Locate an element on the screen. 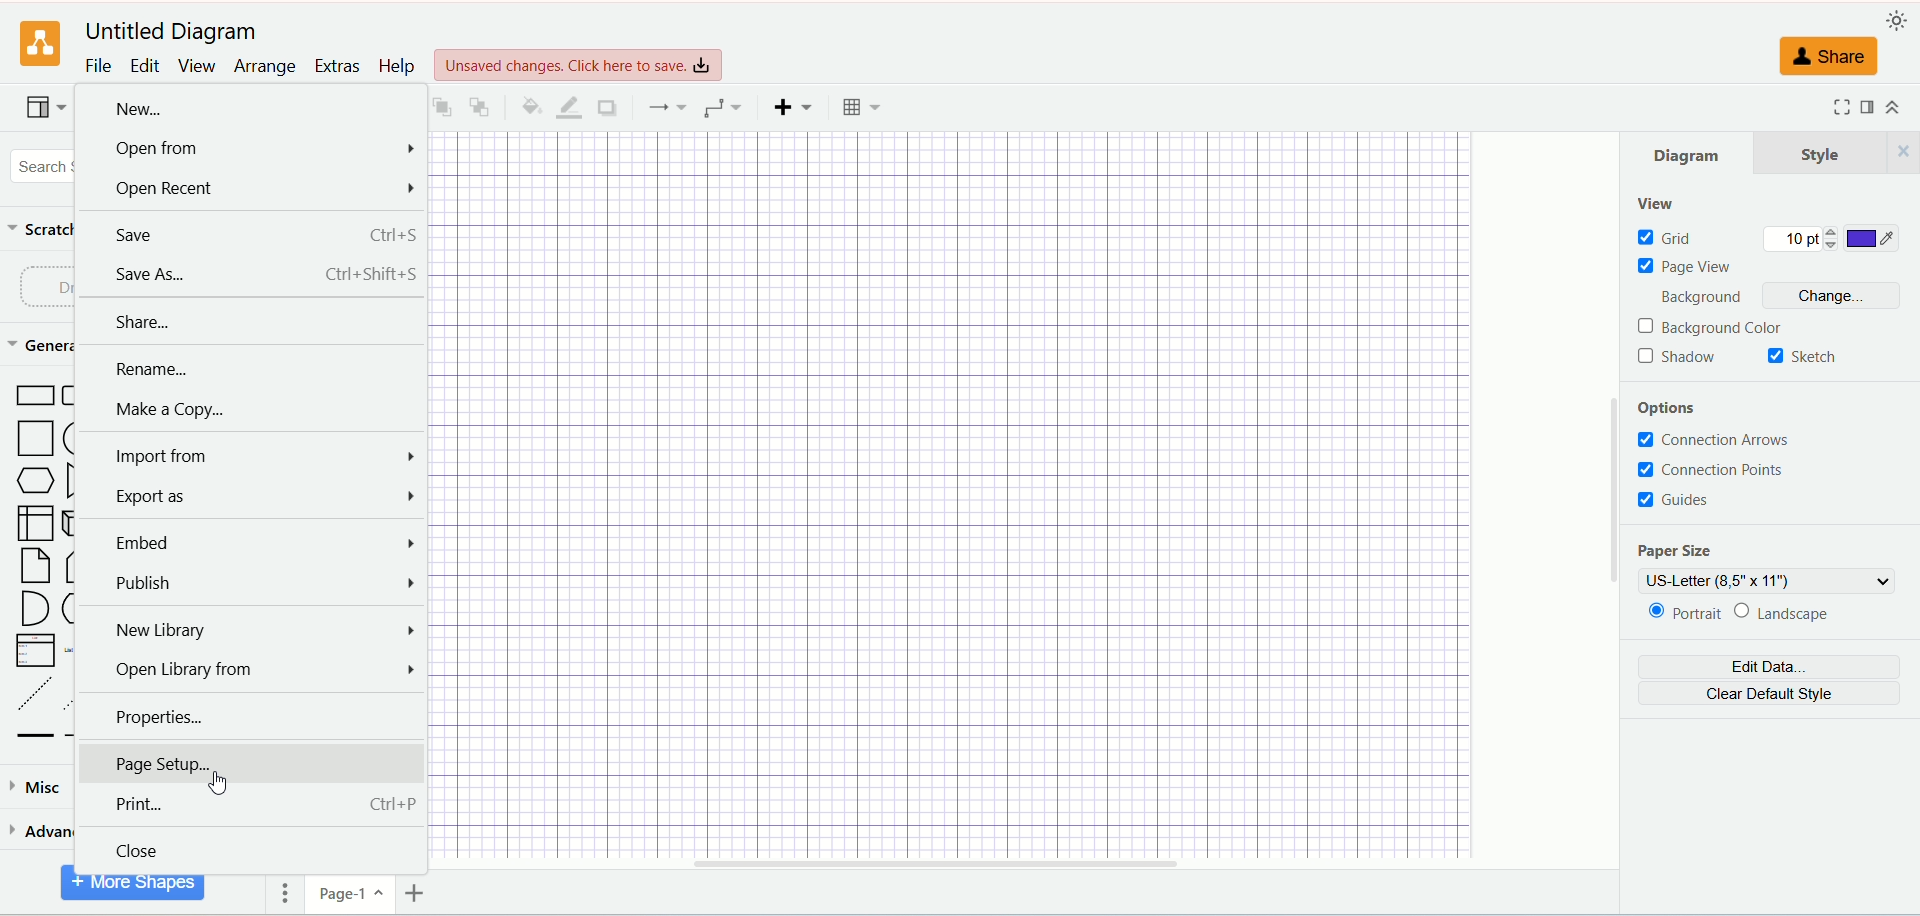 The image size is (1920, 916). general is located at coordinates (41, 348).